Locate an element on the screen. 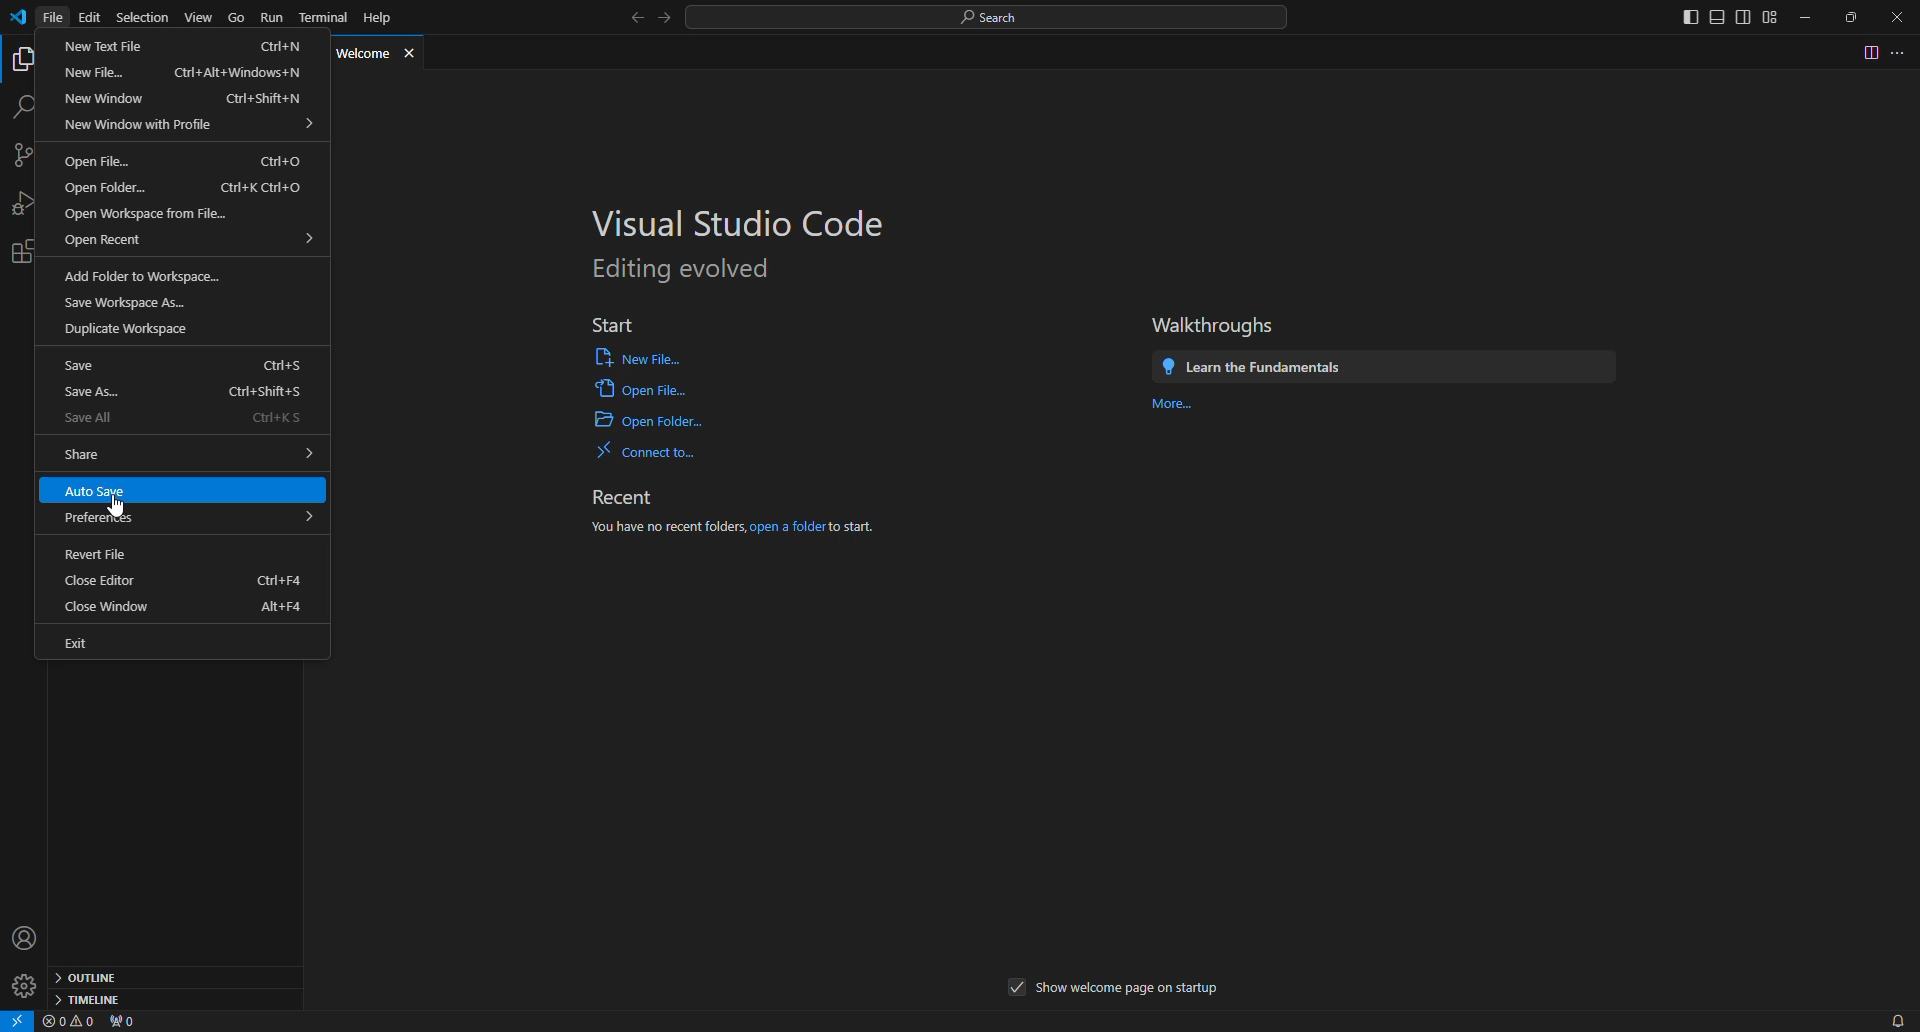 Image resolution: width=1920 pixels, height=1032 pixels. go forward is located at coordinates (666, 20).